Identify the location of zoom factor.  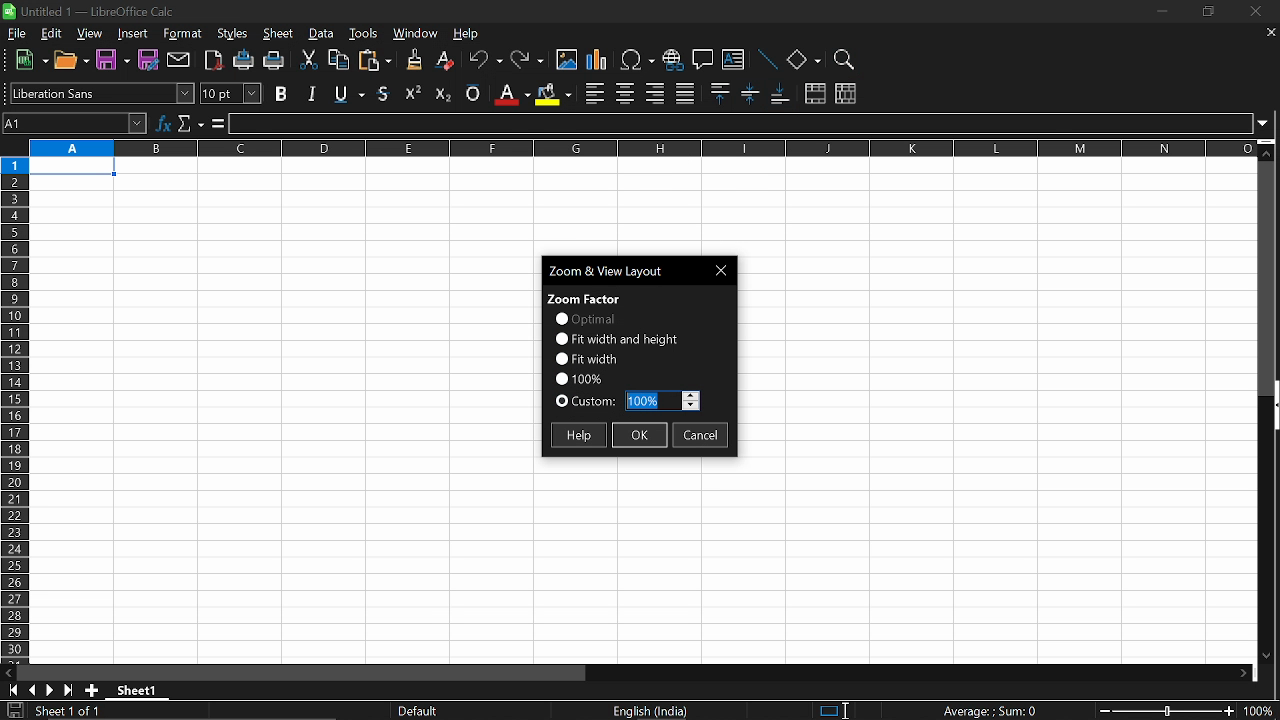
(585, 297).